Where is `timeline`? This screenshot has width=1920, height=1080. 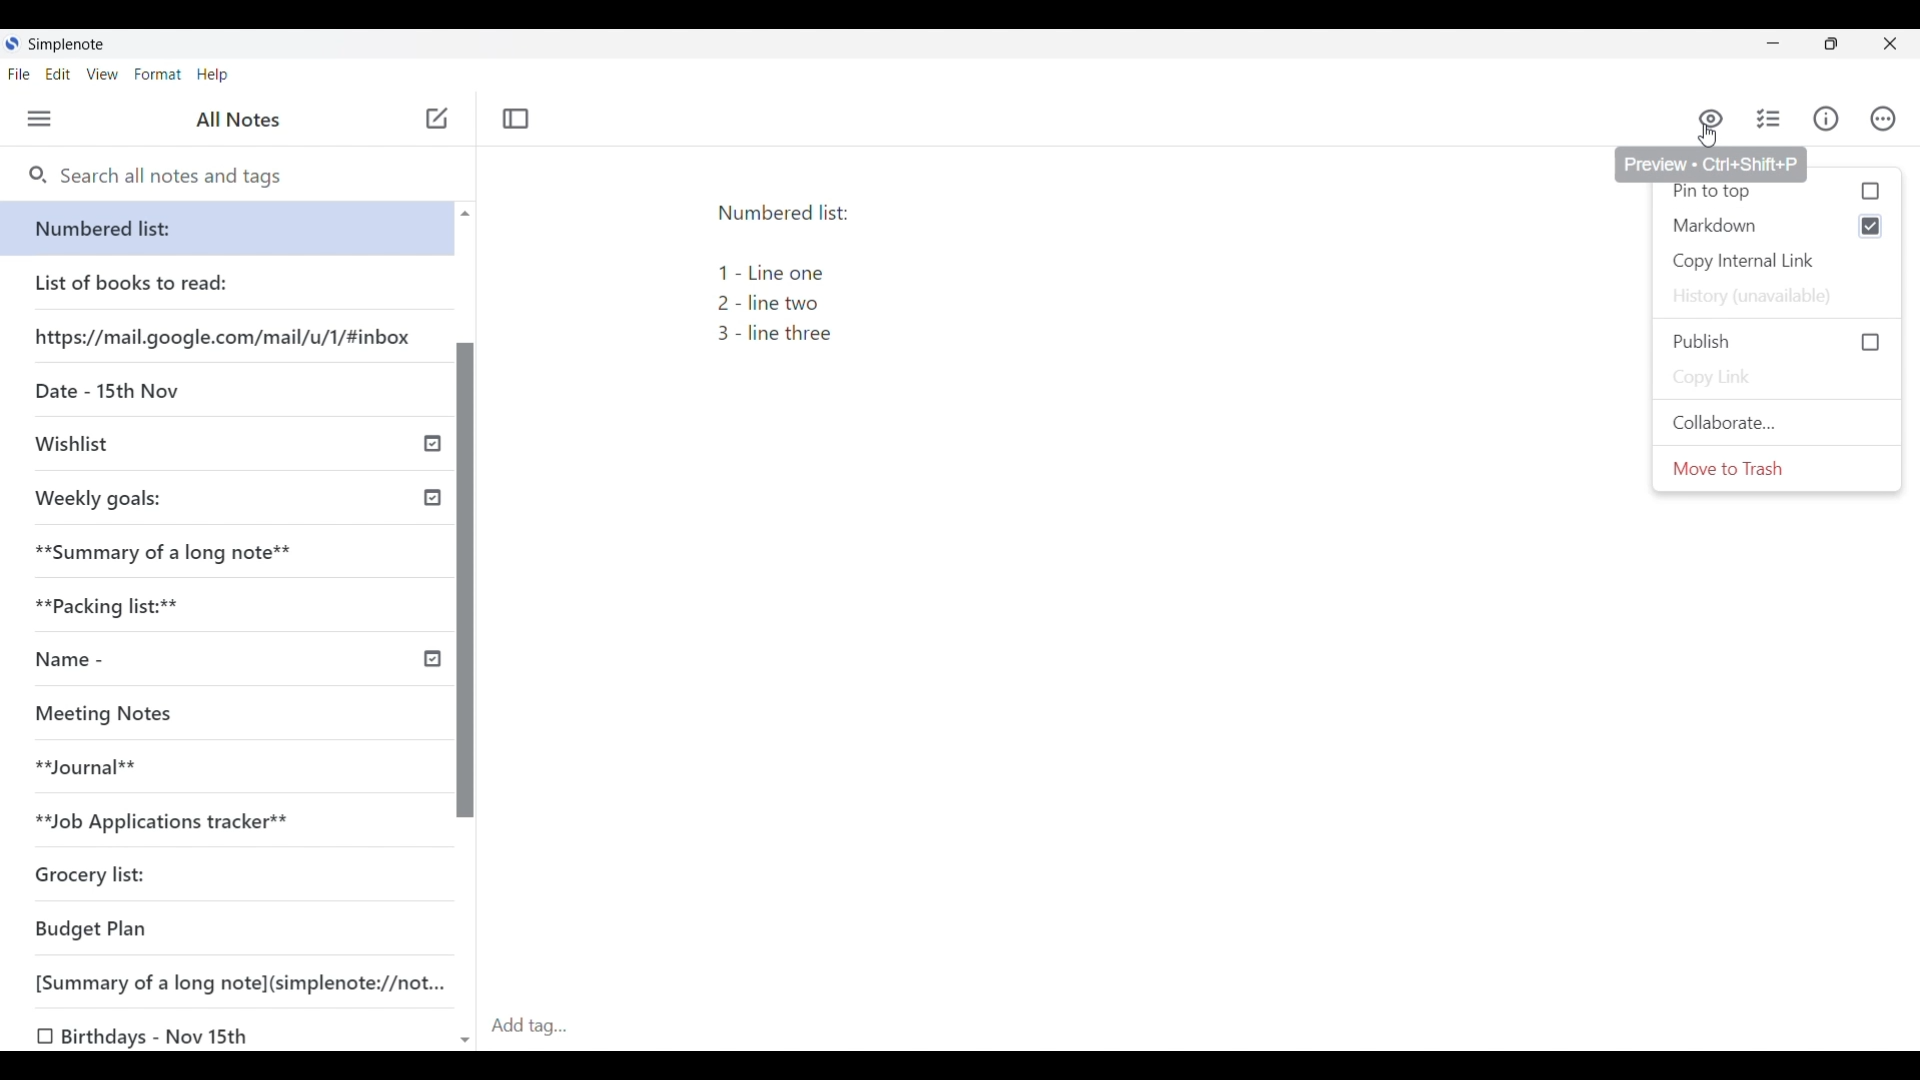
timeline is located at coordinates (434, 658).